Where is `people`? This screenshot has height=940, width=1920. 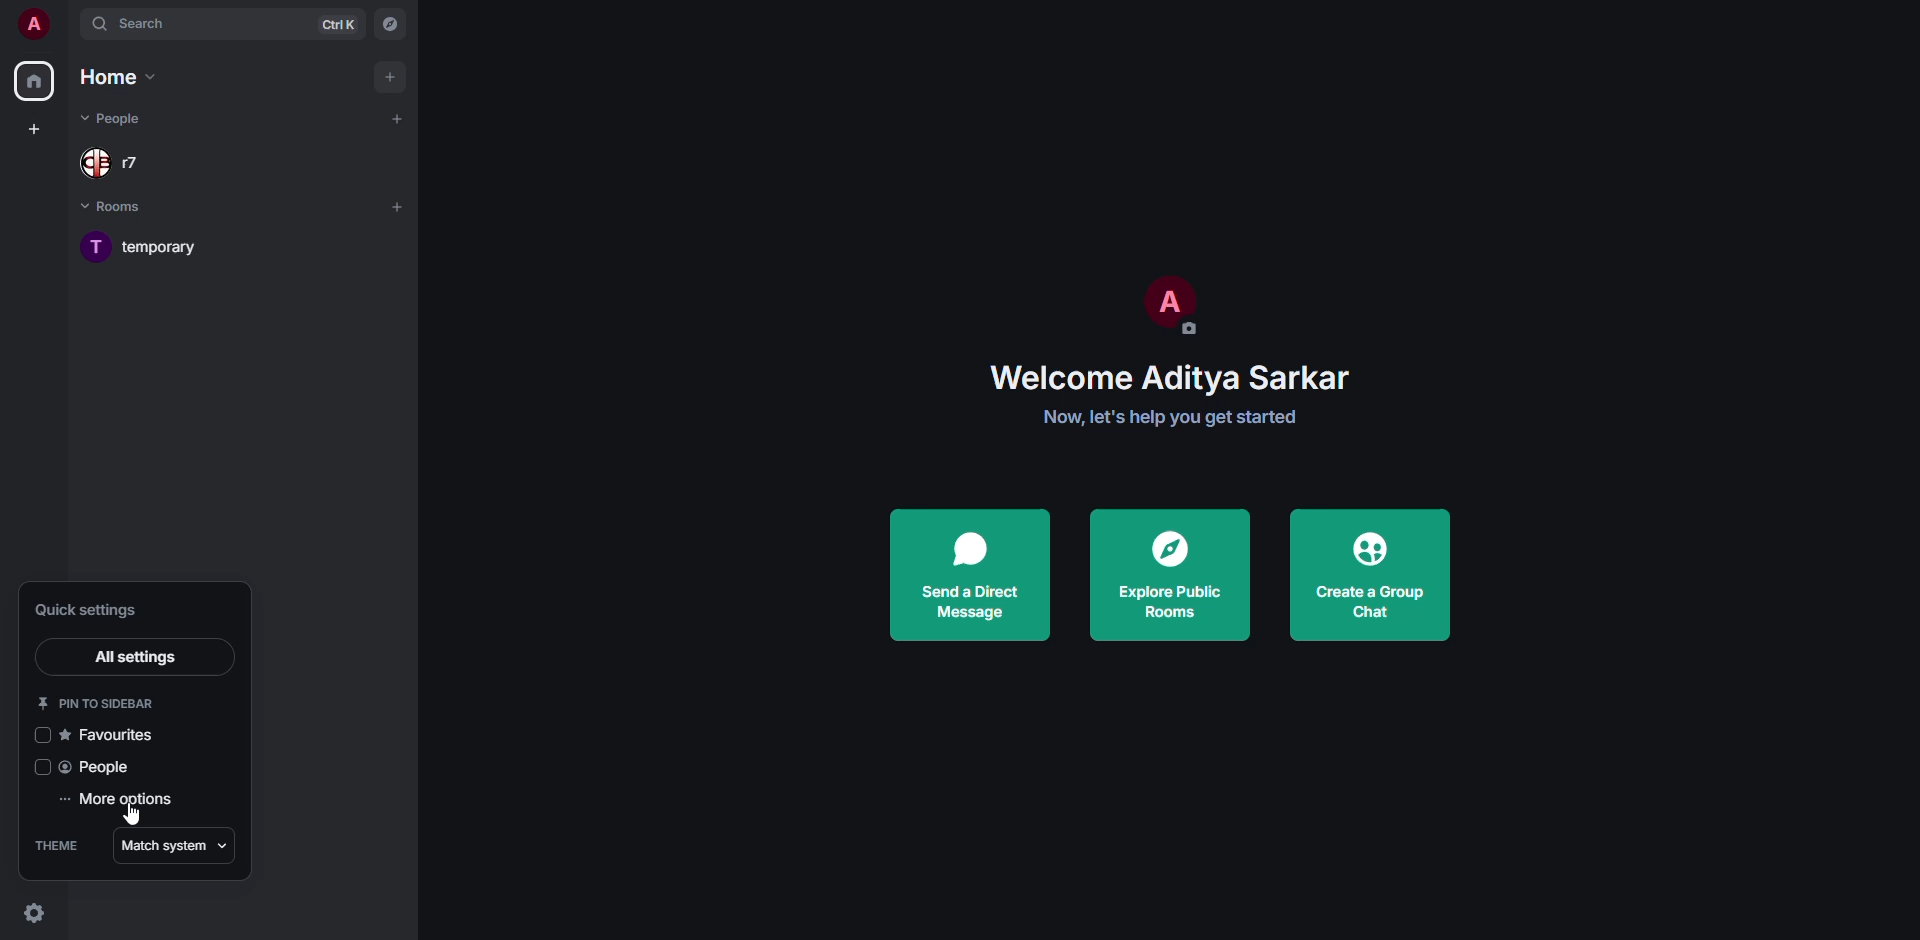 people is located at coordinates (99, 769).